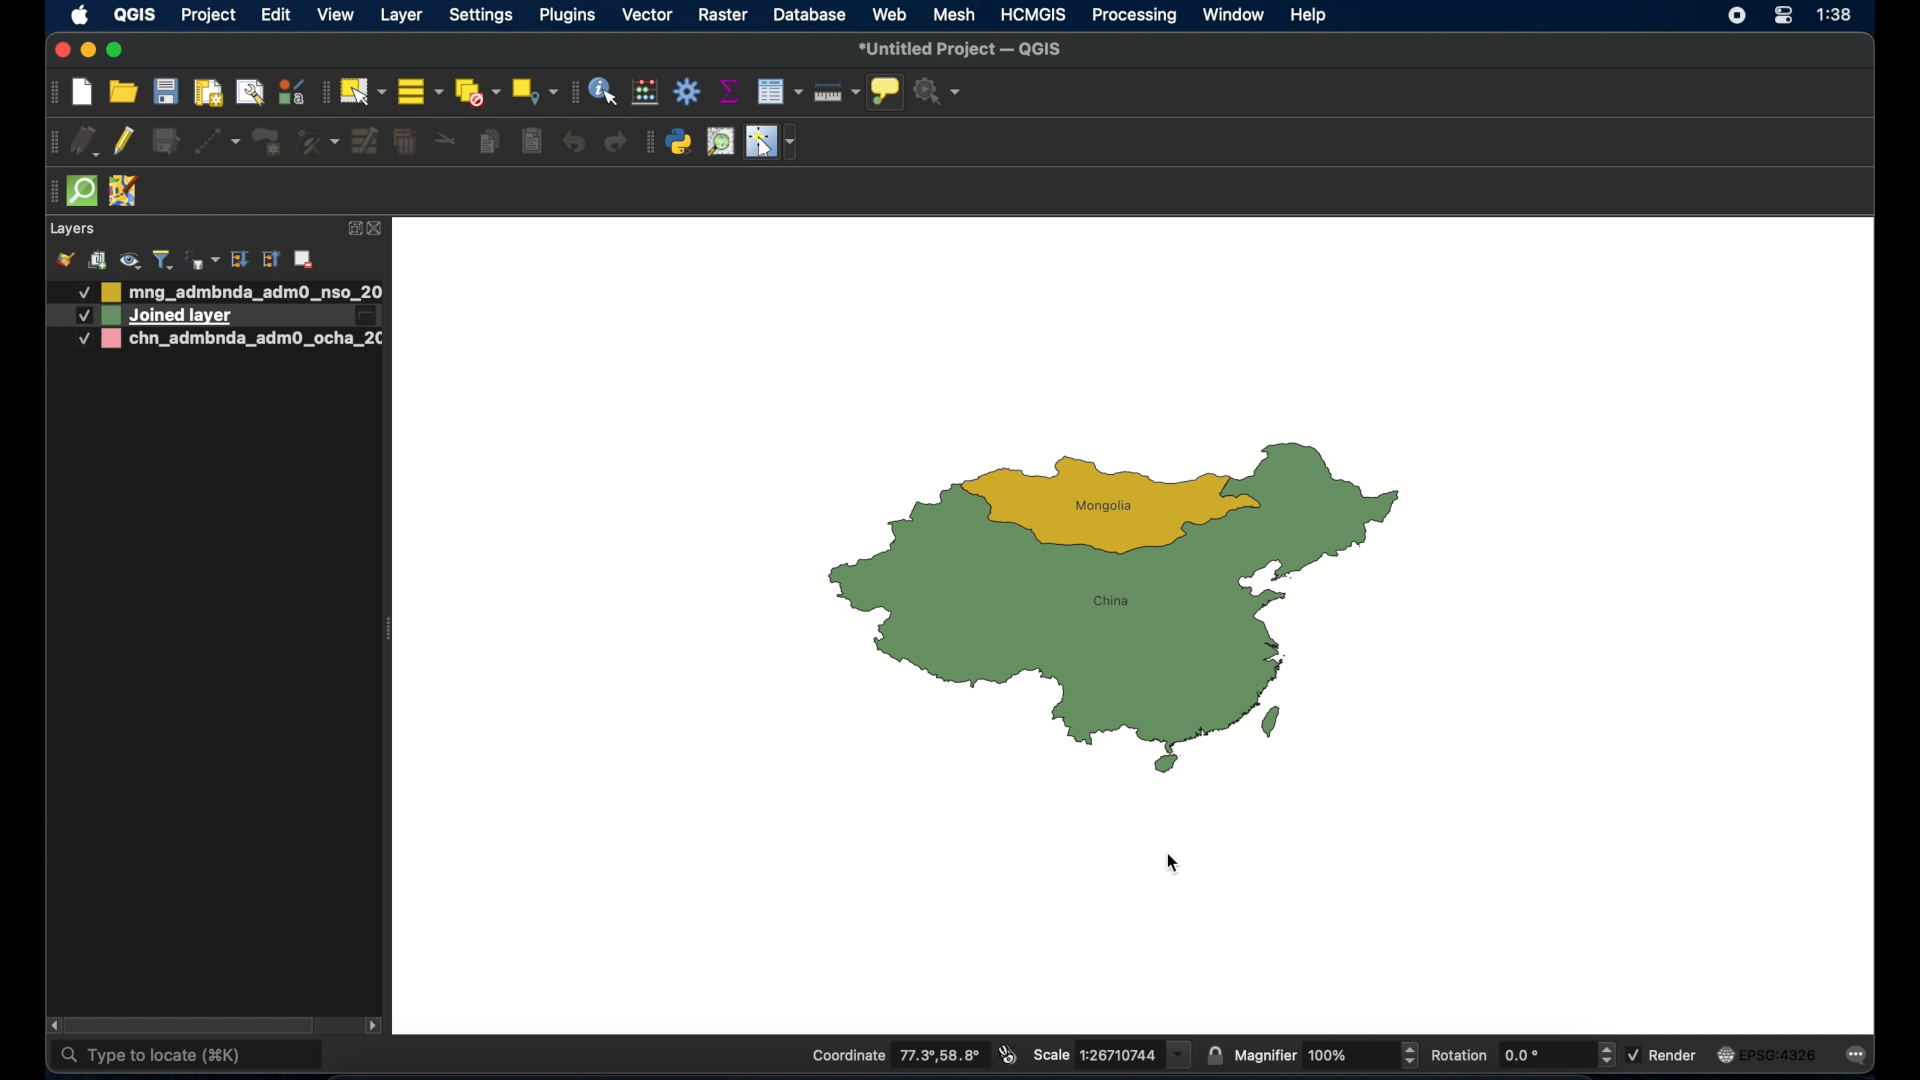 The image size is (1920, 1080). Describe the element at coordinates (351, 228) in the screenshot. I see `expand` at that location.